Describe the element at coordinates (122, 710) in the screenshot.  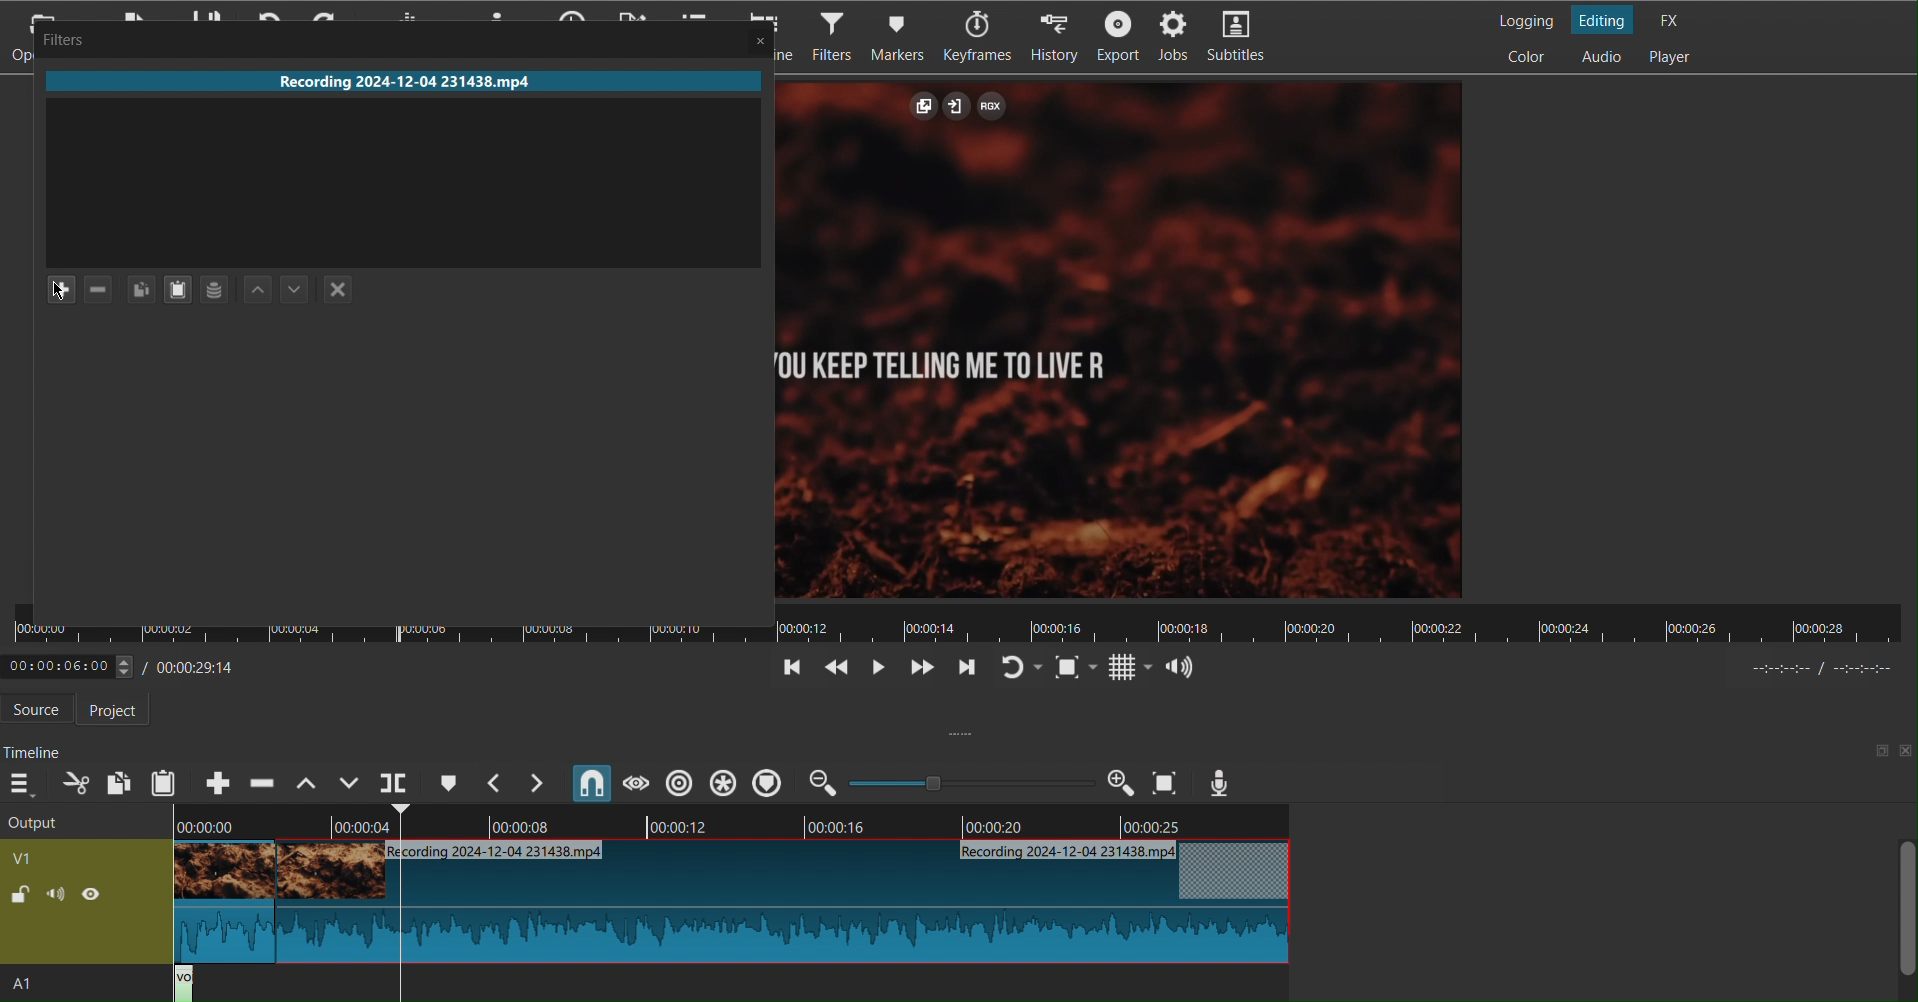
I see `Project` at that location.